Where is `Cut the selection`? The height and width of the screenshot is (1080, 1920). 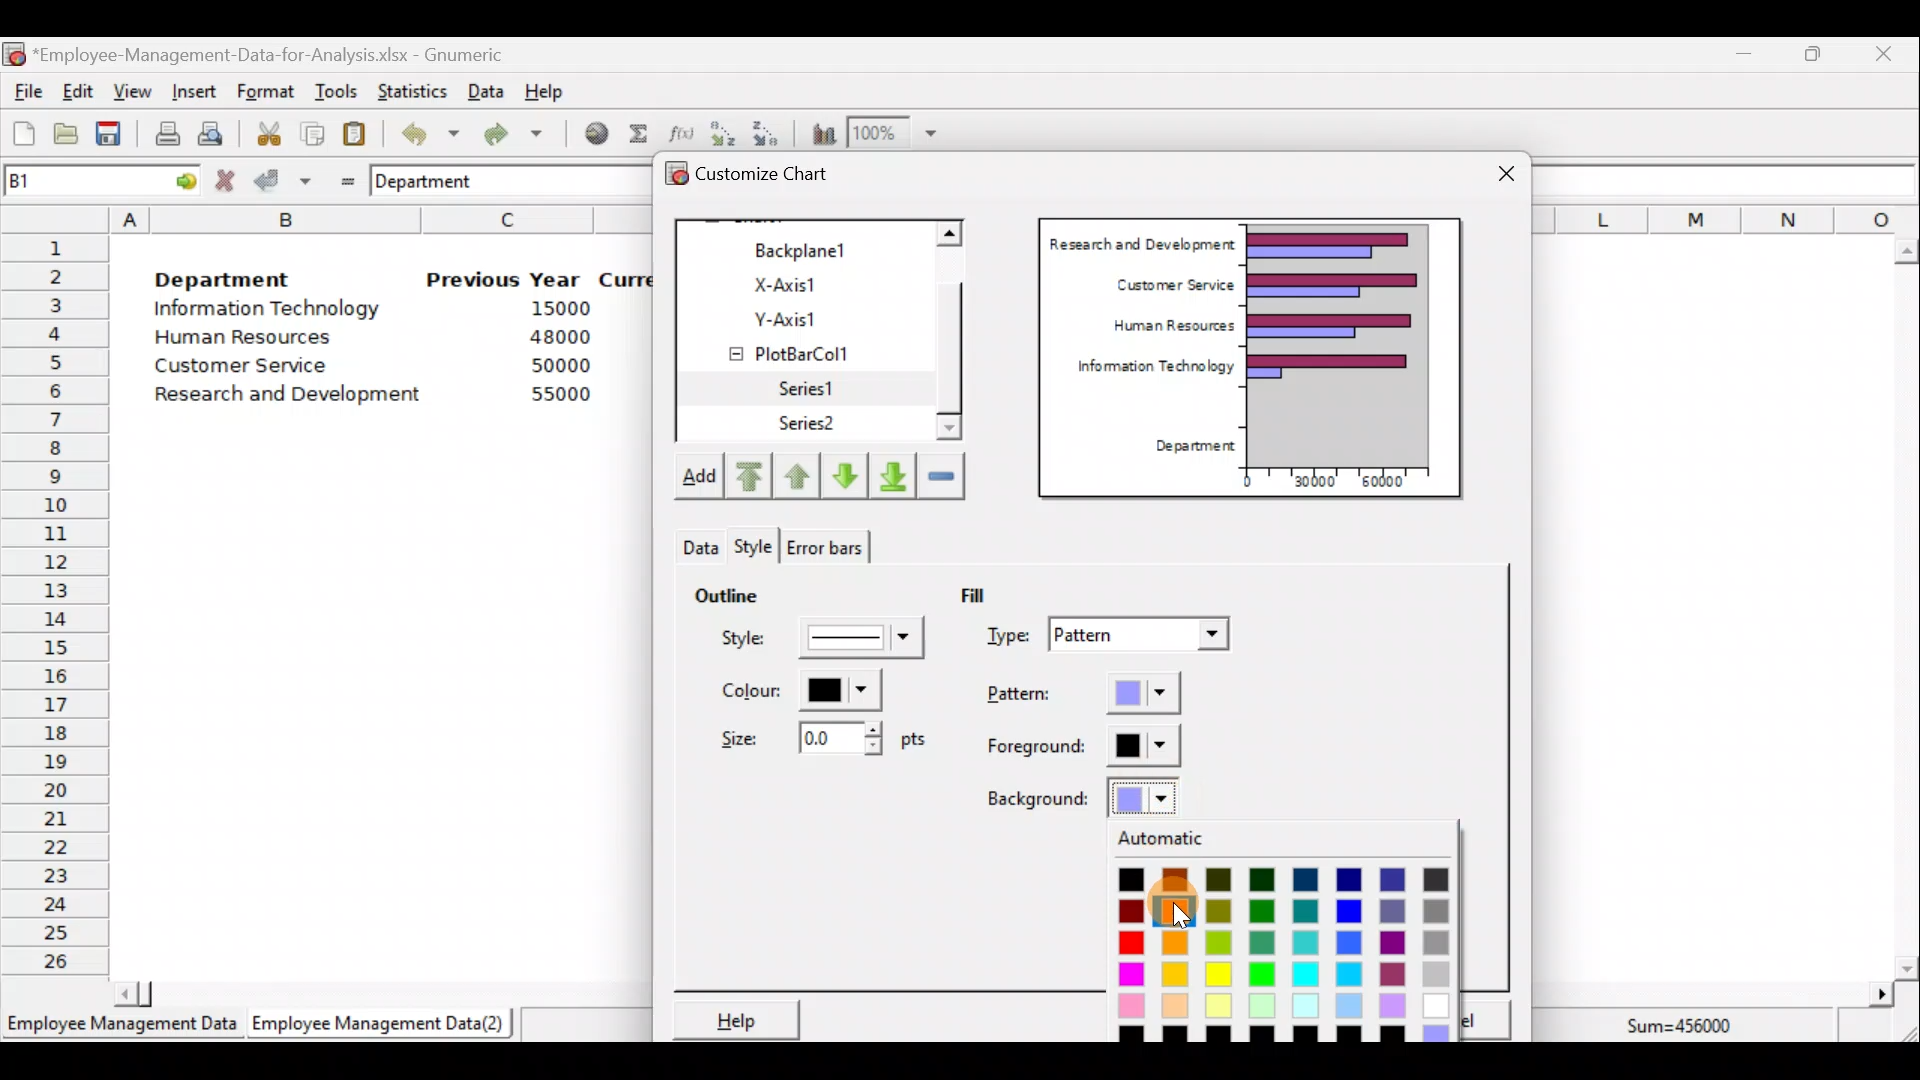
Cut the selection is located at coordinates (263, 131).